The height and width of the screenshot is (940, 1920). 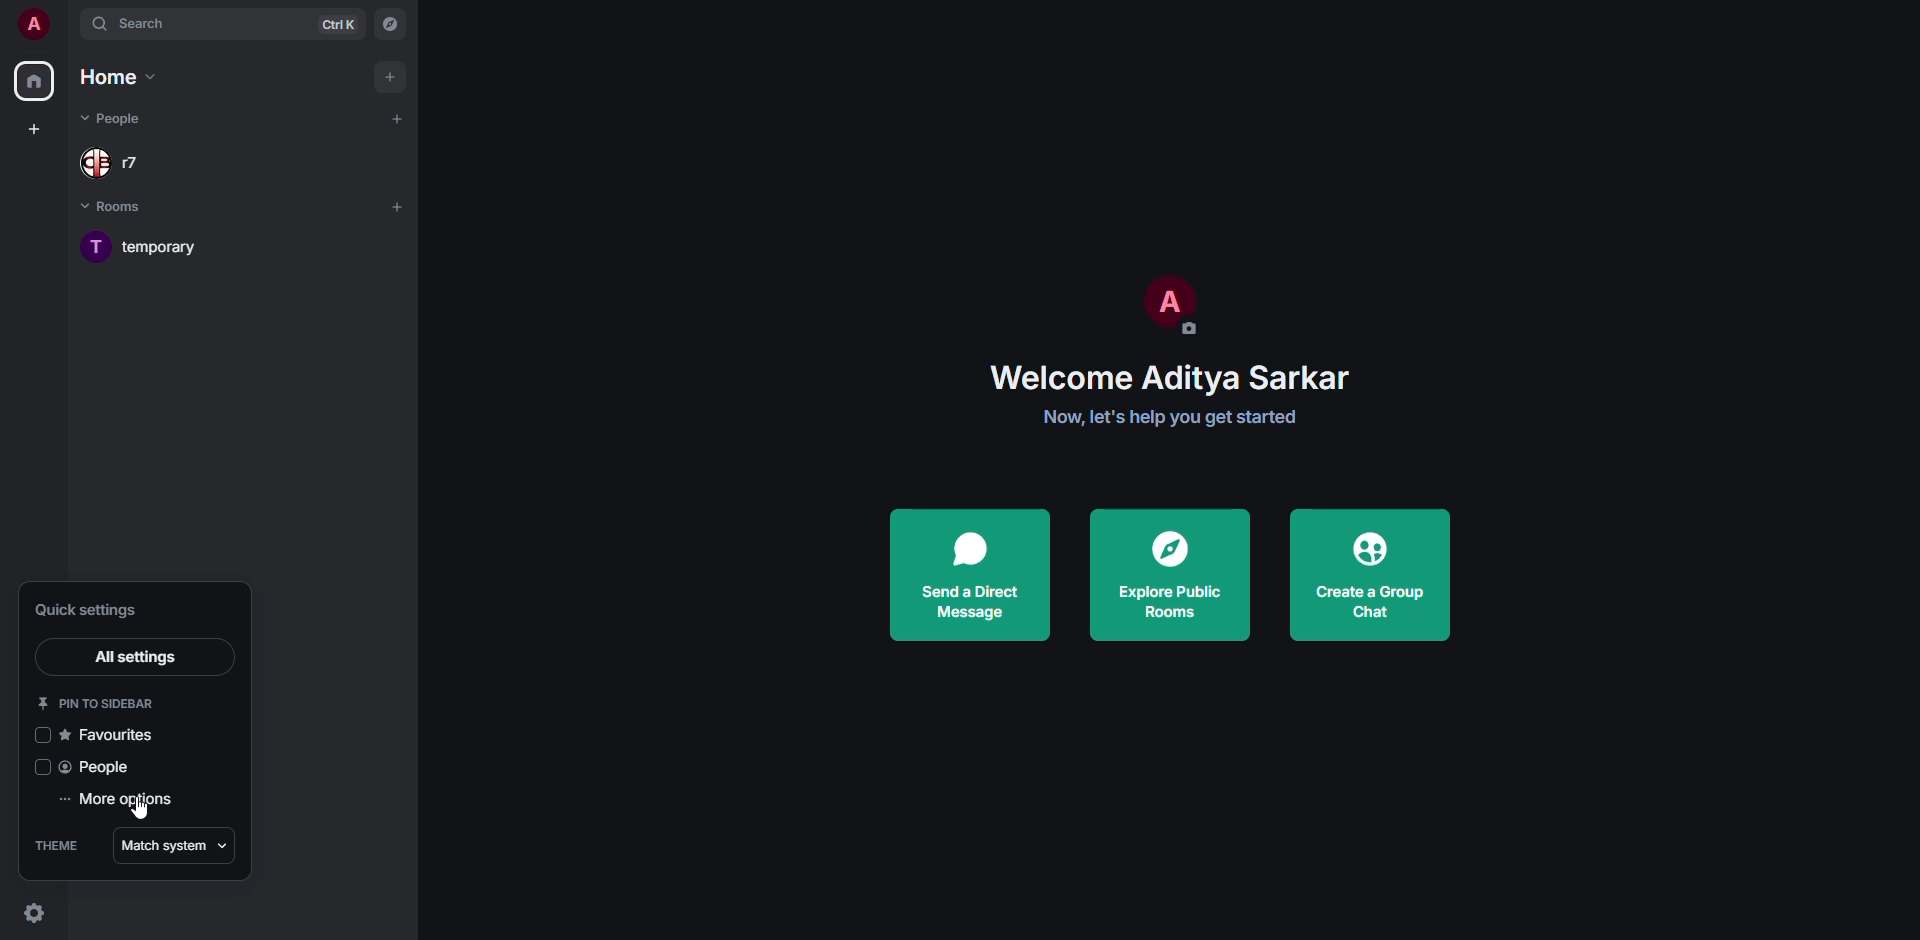 I want to click on create space, so click(x=38, y=128).